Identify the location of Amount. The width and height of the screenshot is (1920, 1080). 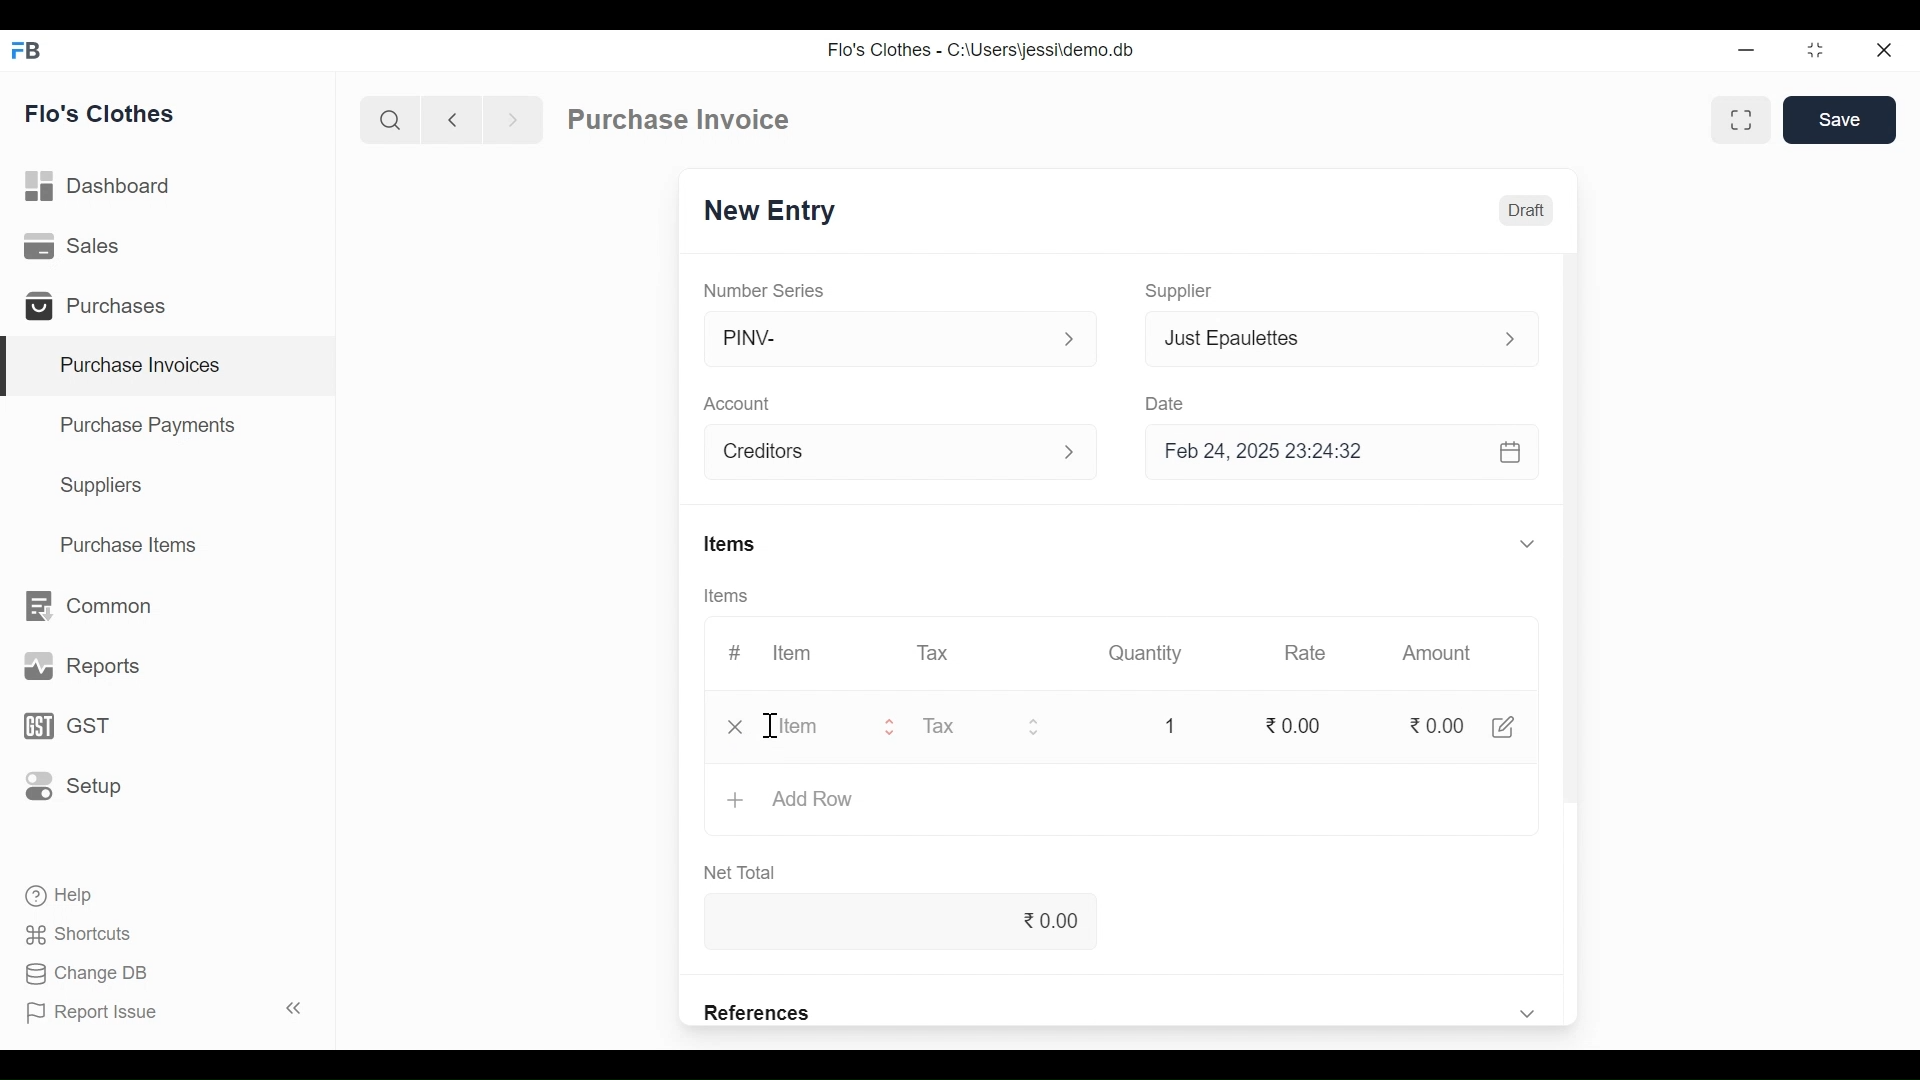
(1437, 653).